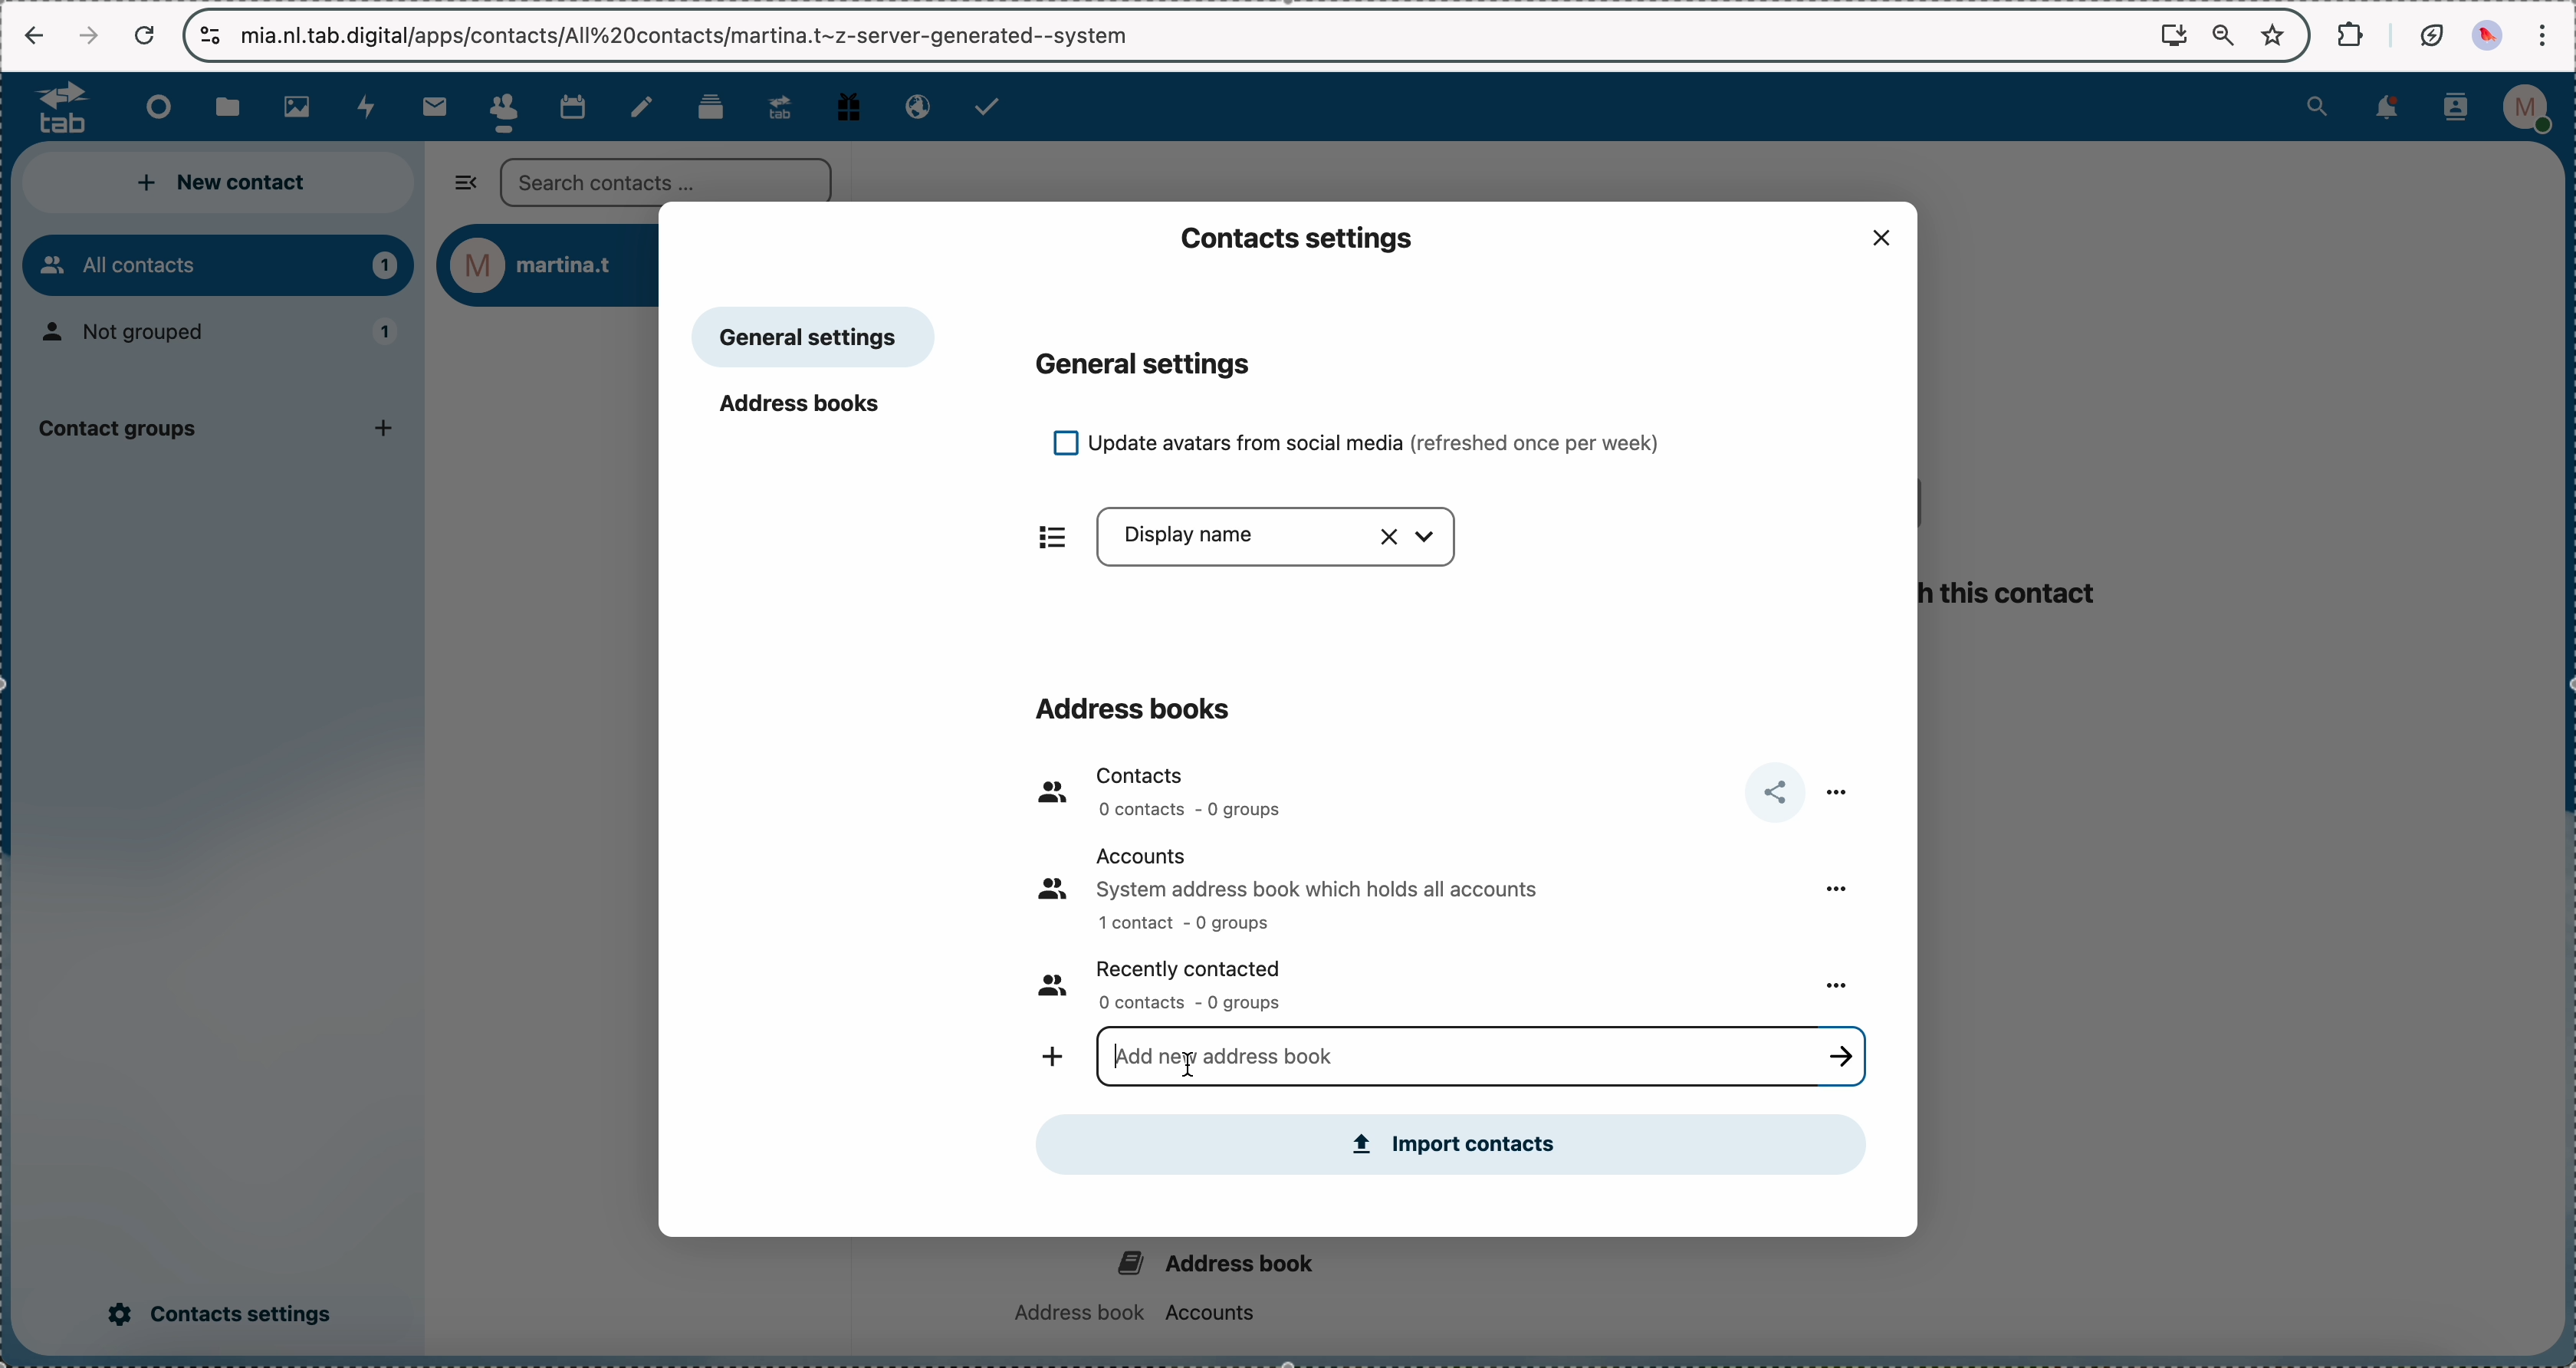 Image resolution: width=2576 pixels, height=1368 pixels. I want to click on notifications, so click(2392, 108).